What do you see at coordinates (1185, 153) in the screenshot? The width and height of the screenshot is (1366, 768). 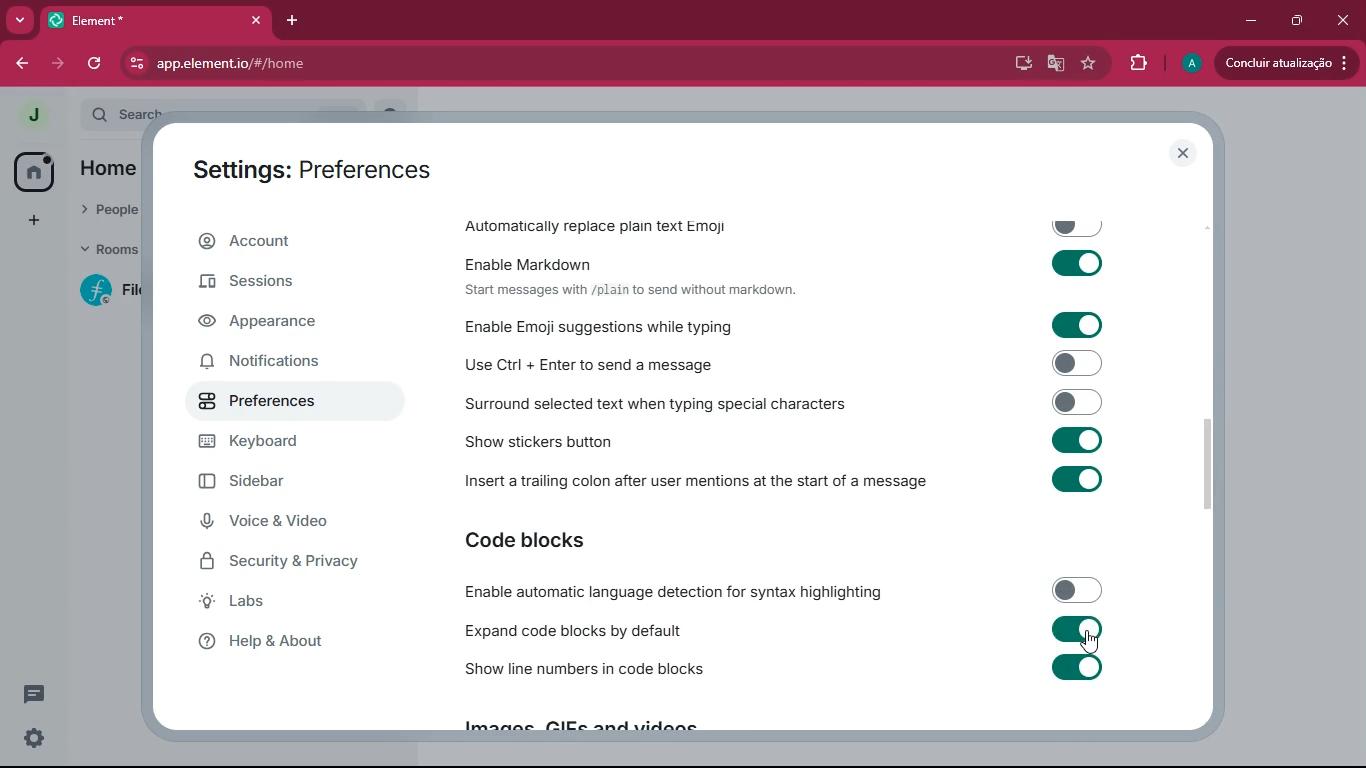 I see `close` at bounding box center [1185, 153].